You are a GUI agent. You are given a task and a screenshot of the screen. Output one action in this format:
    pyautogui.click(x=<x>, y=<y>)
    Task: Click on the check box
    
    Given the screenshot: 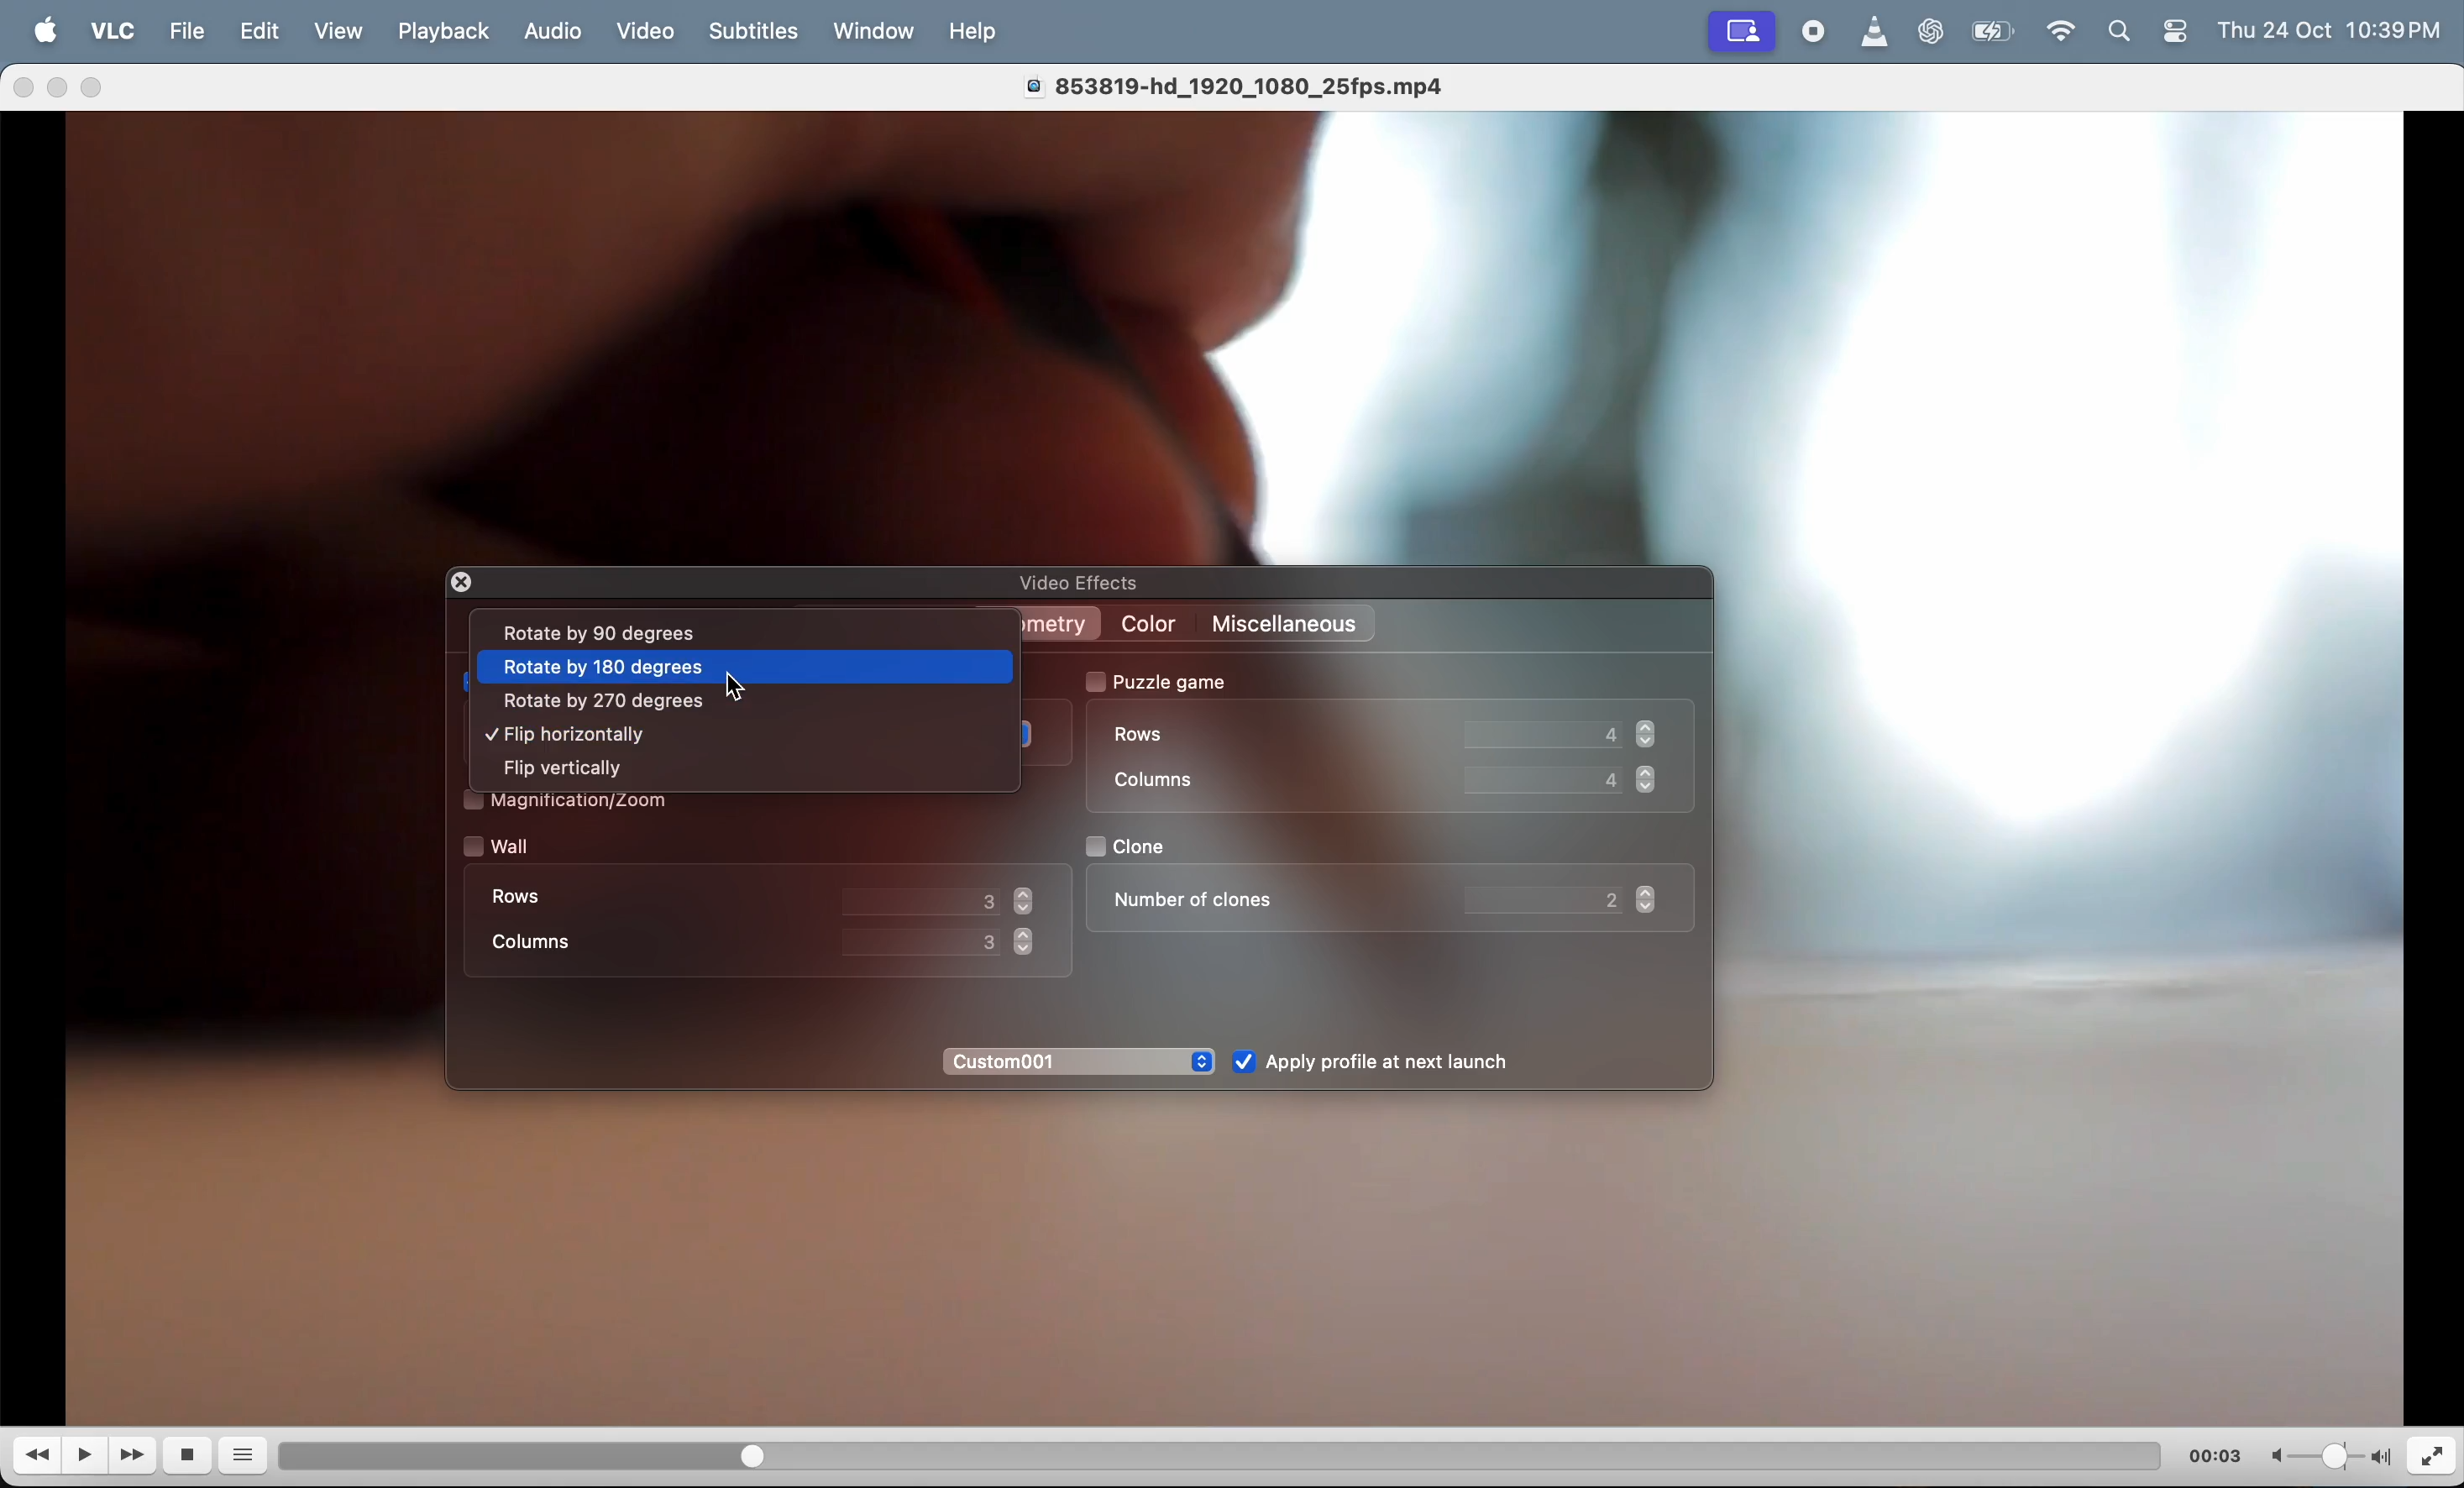 What is the action you would take?
    pyautogui.click(x=1243, y=1062)
    